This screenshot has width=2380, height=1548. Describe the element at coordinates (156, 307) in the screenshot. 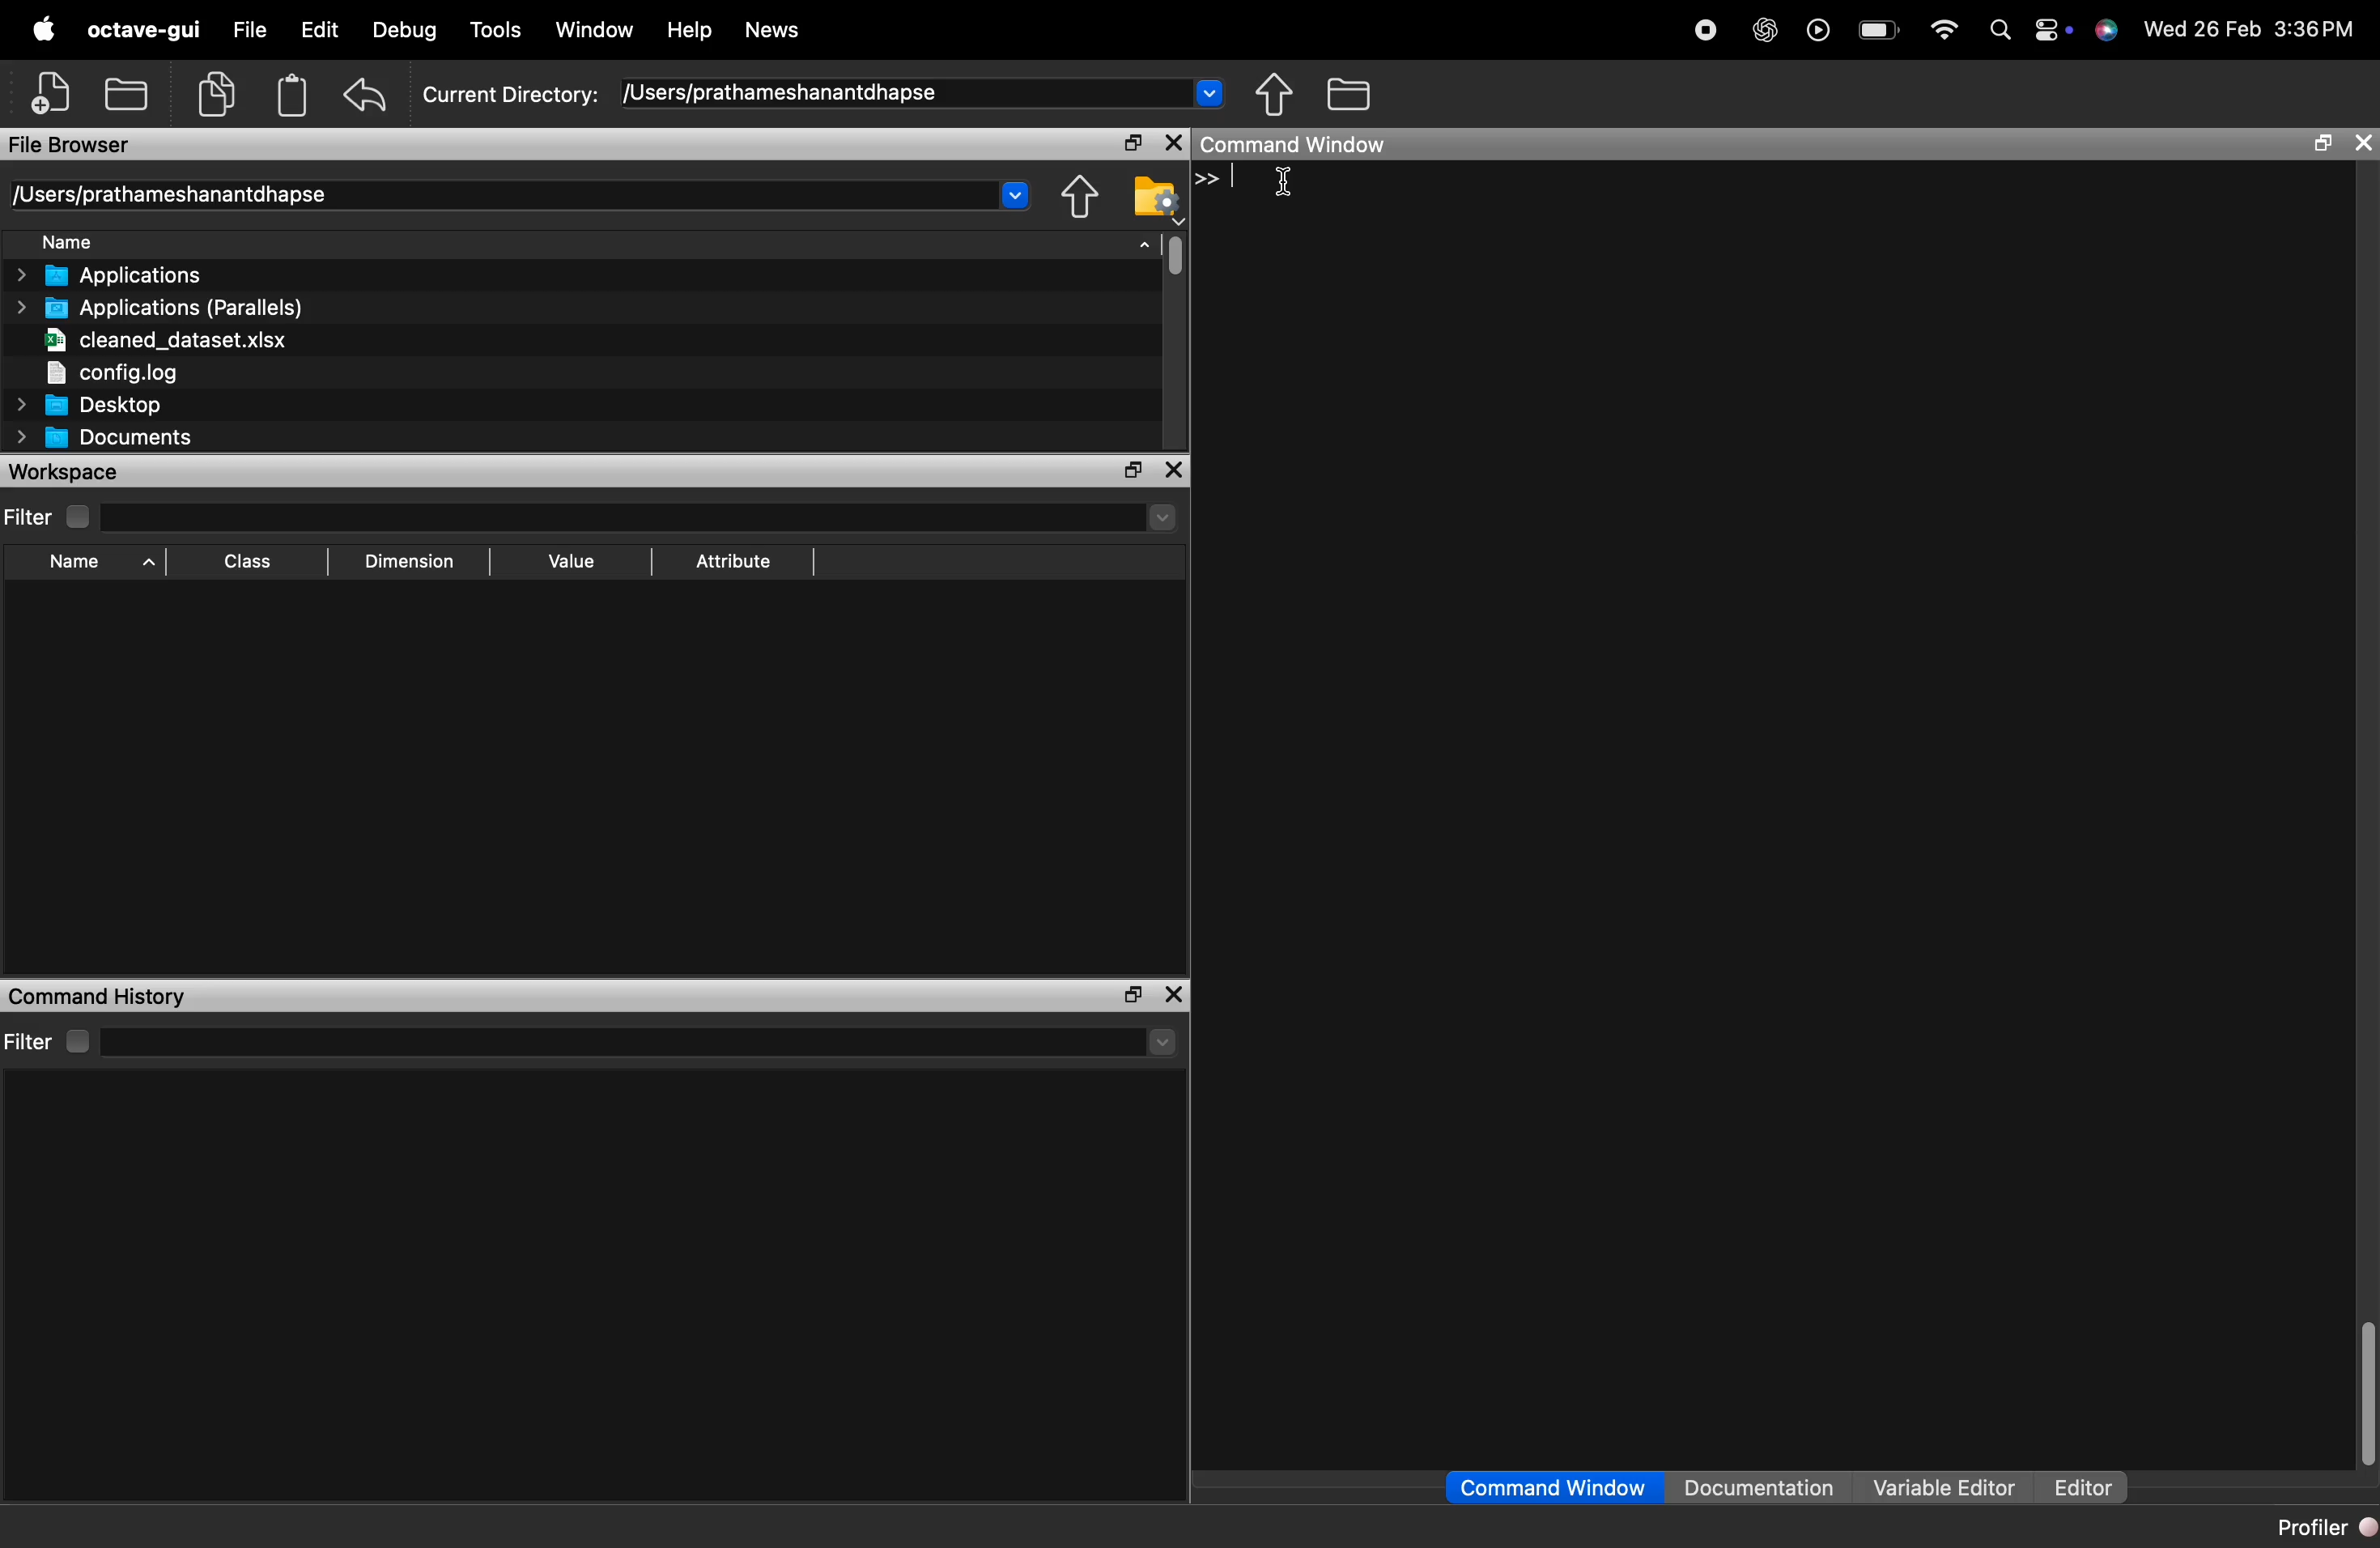

I see `Applications (Parallels)` at that location.